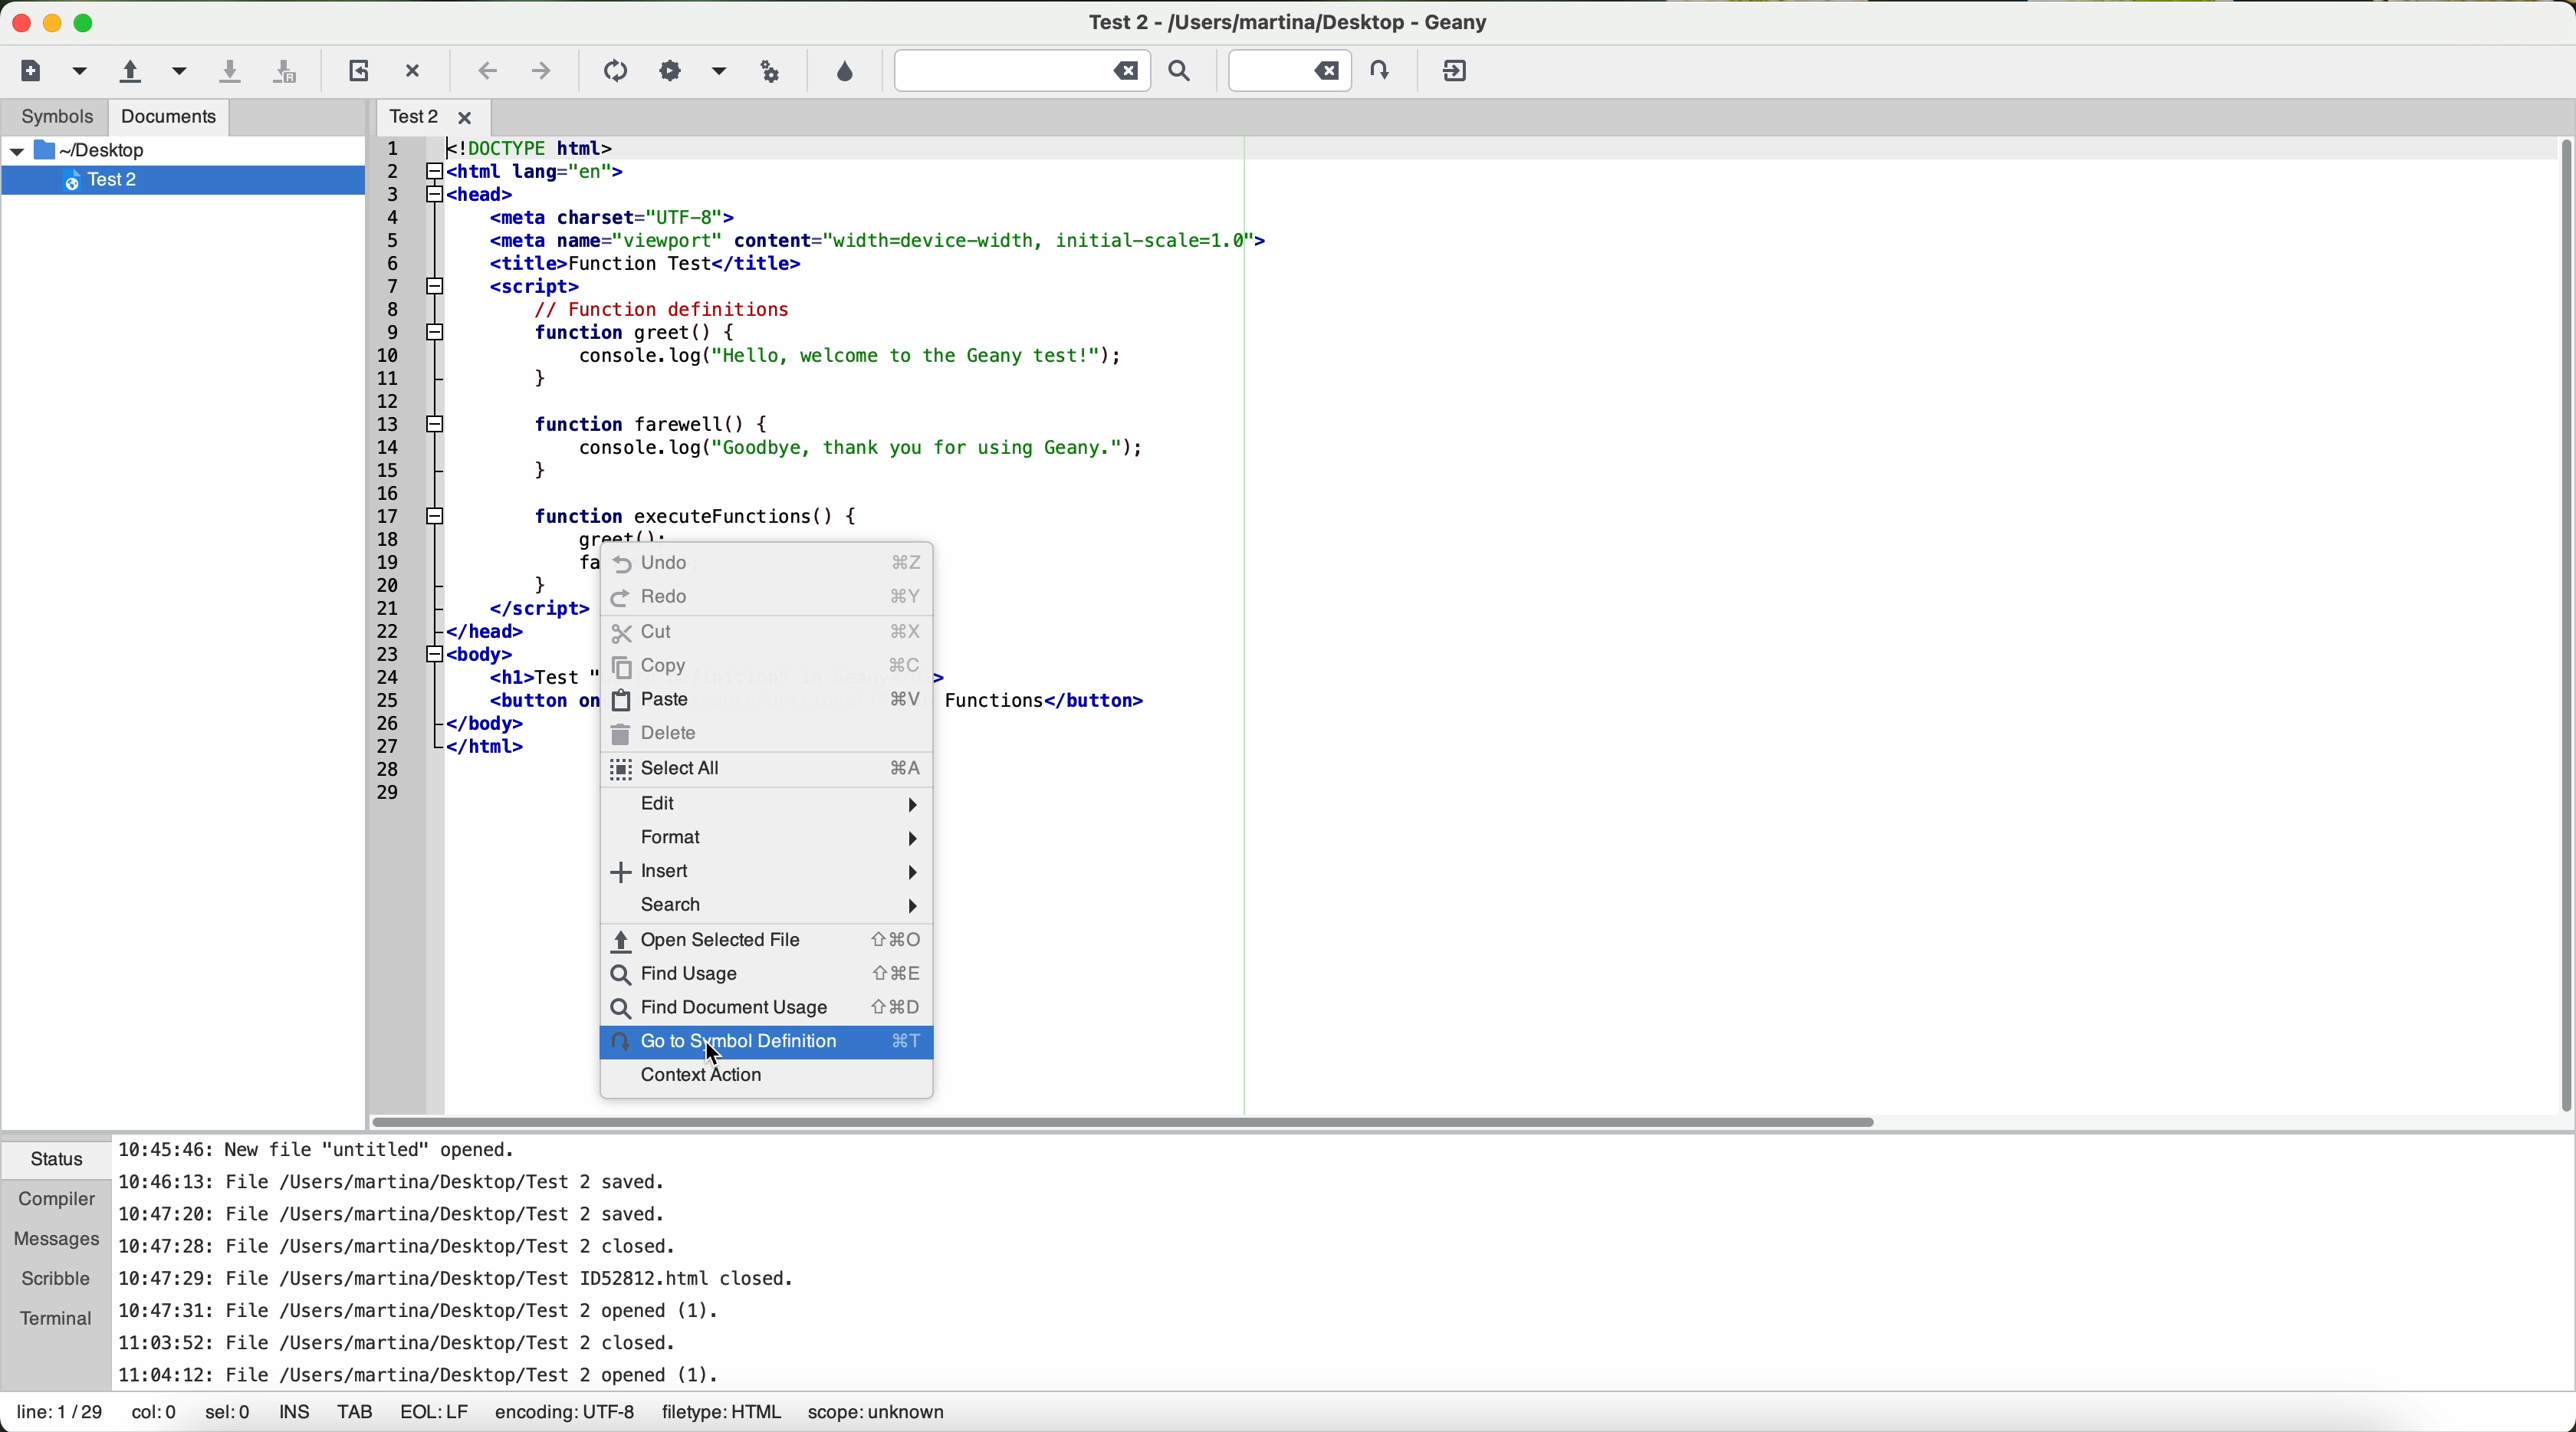 The width and height of the screenshot is (2576, 1432). Describe the element at coordinates (47, 117) in the screenshot. I see `symbols` at that location.